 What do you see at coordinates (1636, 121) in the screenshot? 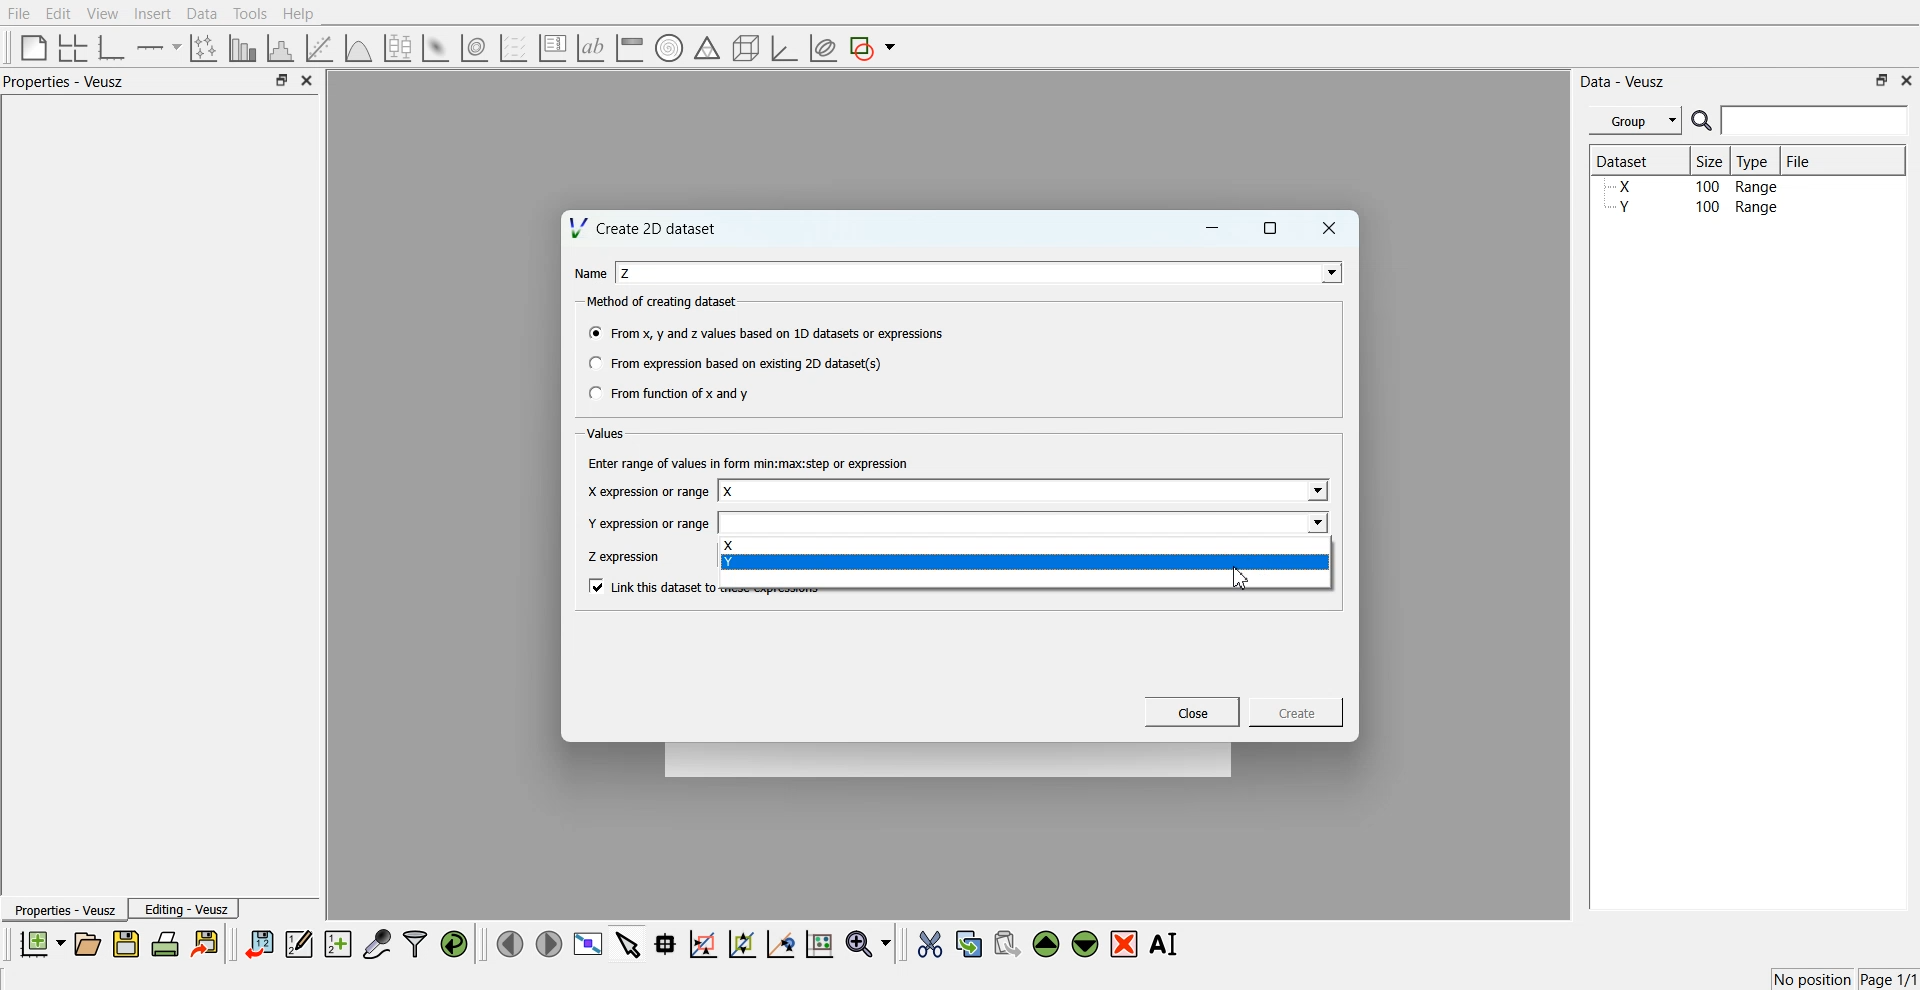
I see `Group` at bounding box center [1636, 121].